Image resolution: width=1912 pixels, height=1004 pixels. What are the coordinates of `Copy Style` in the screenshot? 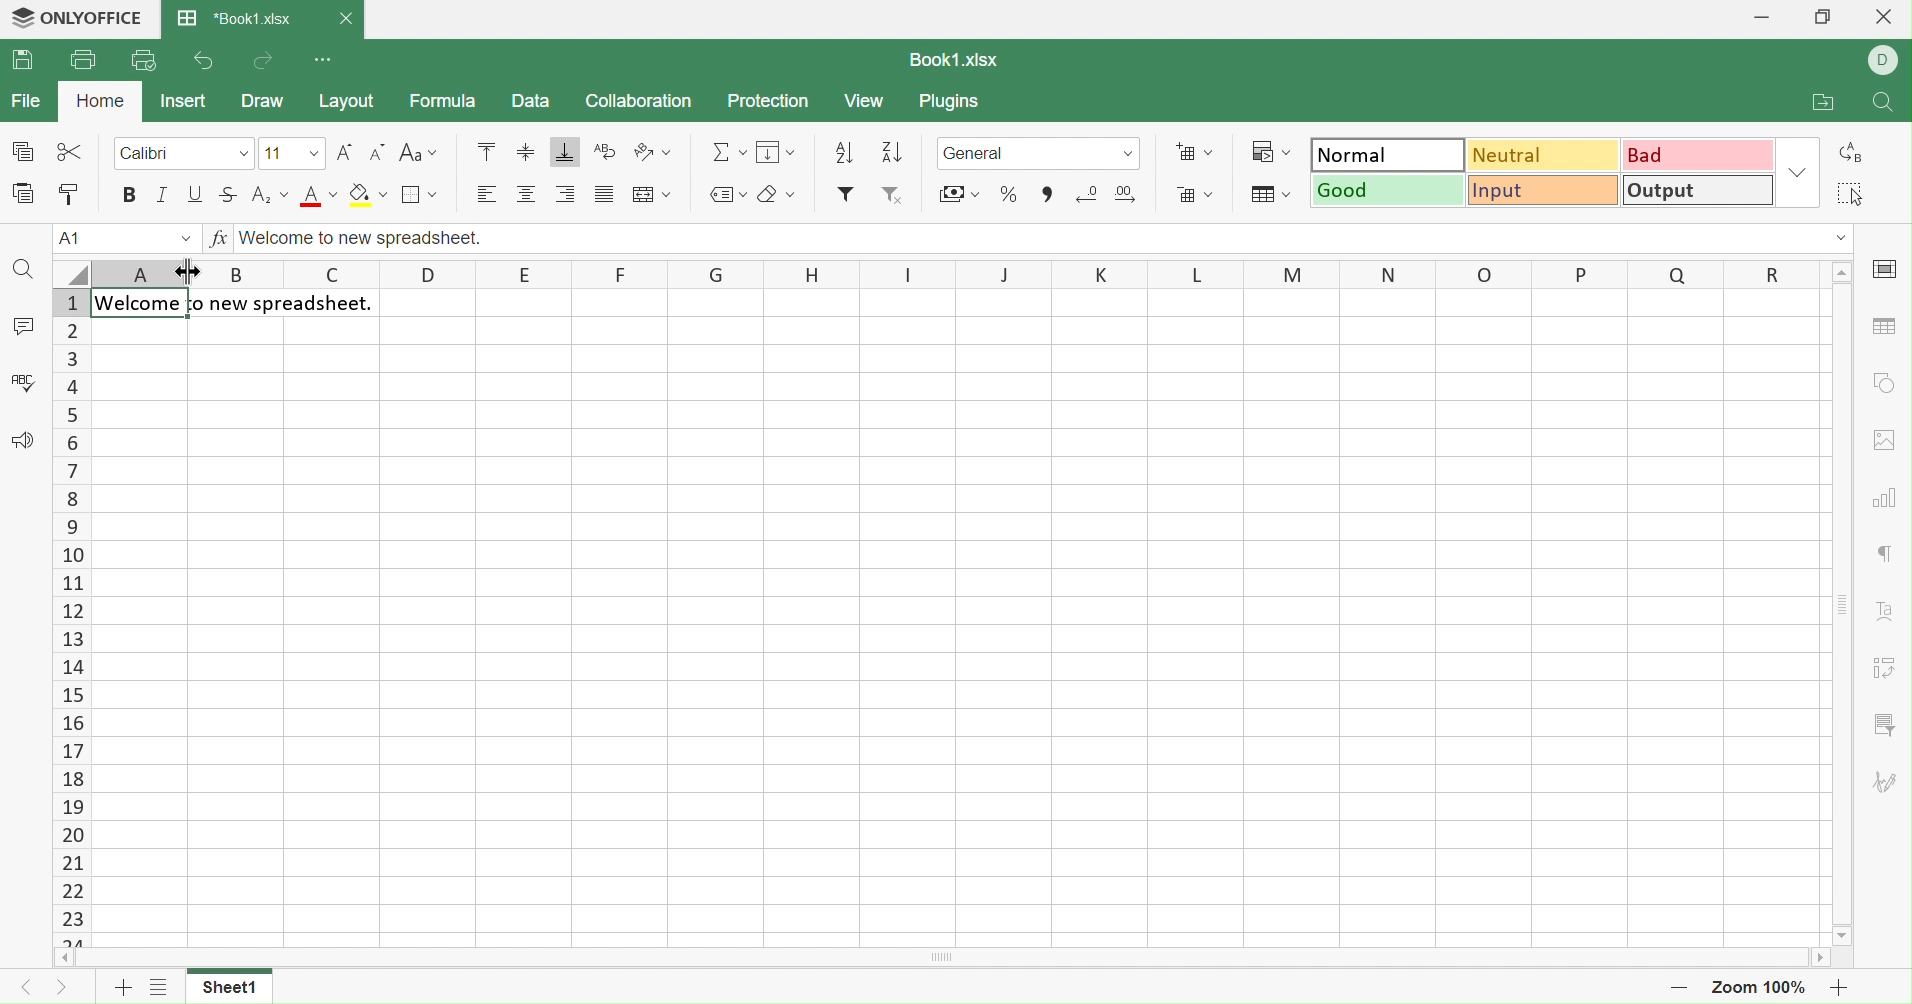 It's located at (72, 194).